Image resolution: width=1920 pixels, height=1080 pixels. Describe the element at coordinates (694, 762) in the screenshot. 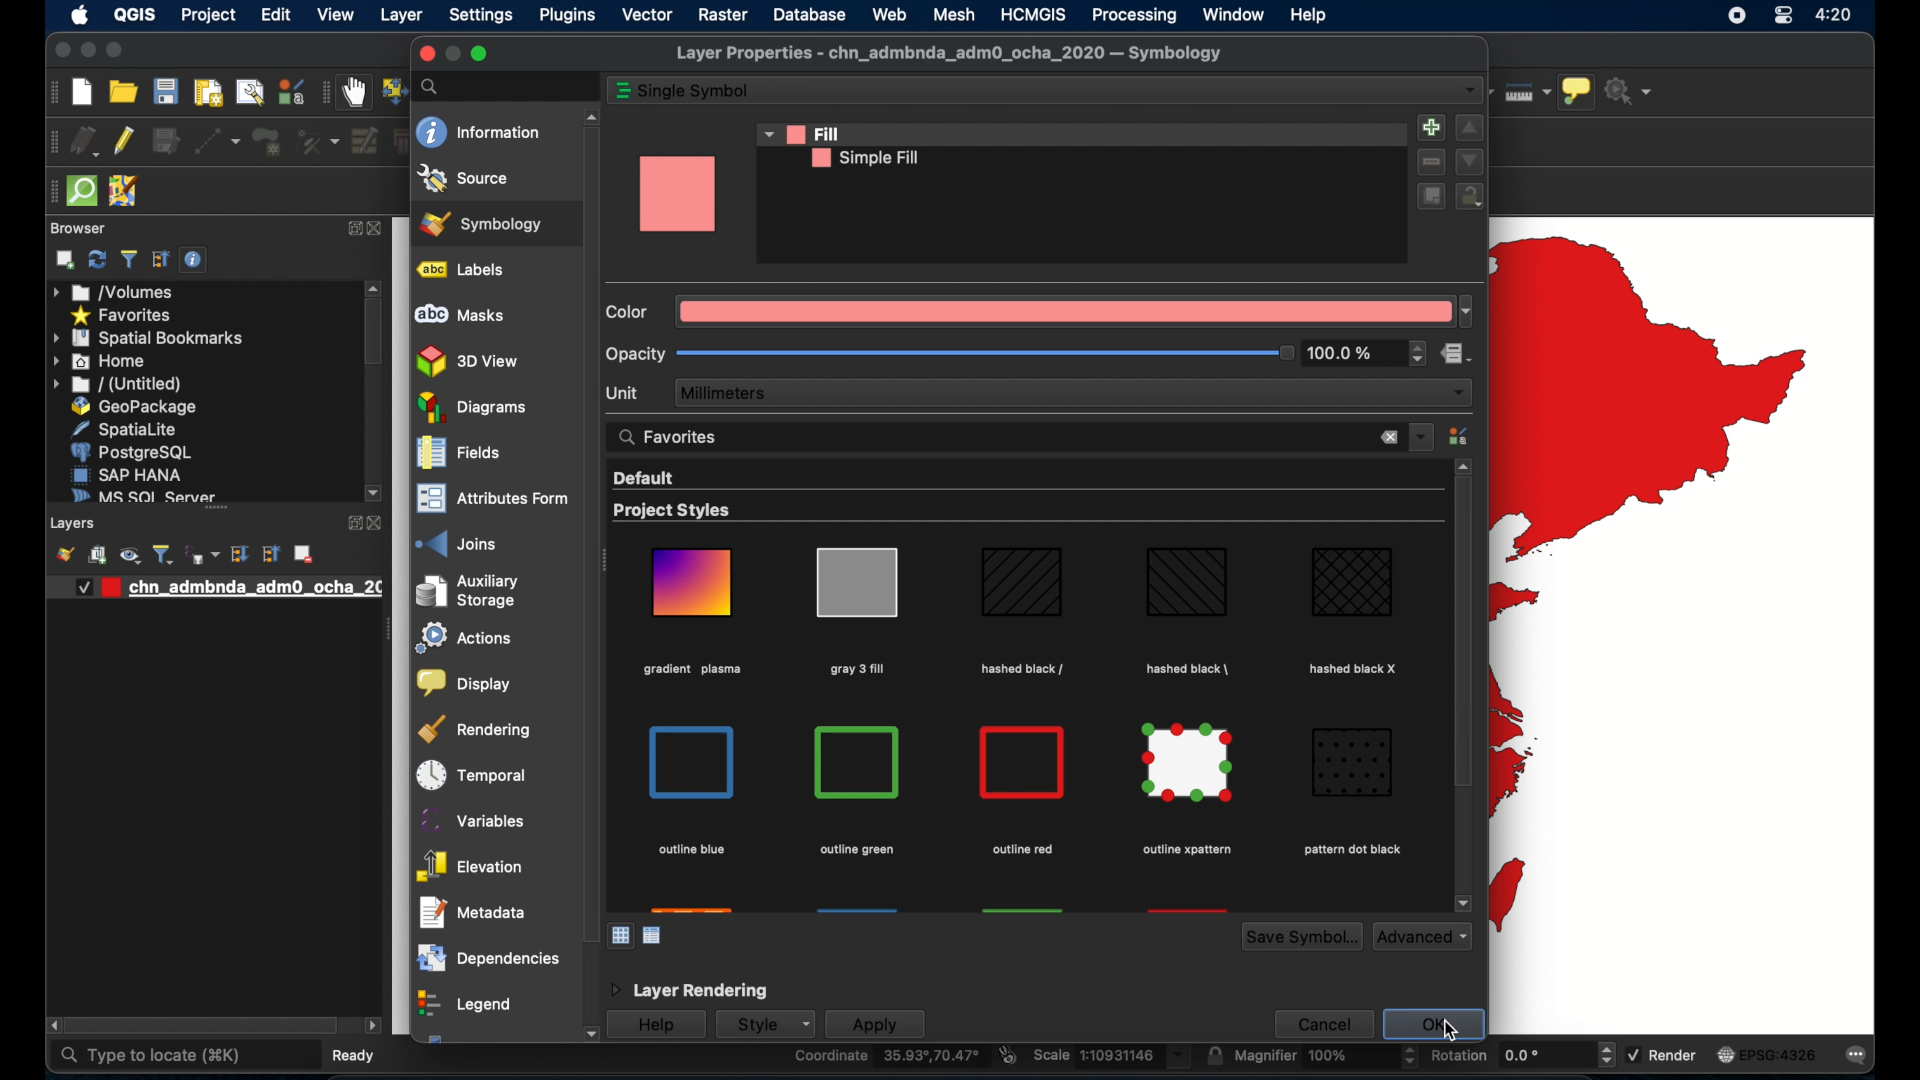

I see `Gradient preview ` at that location.